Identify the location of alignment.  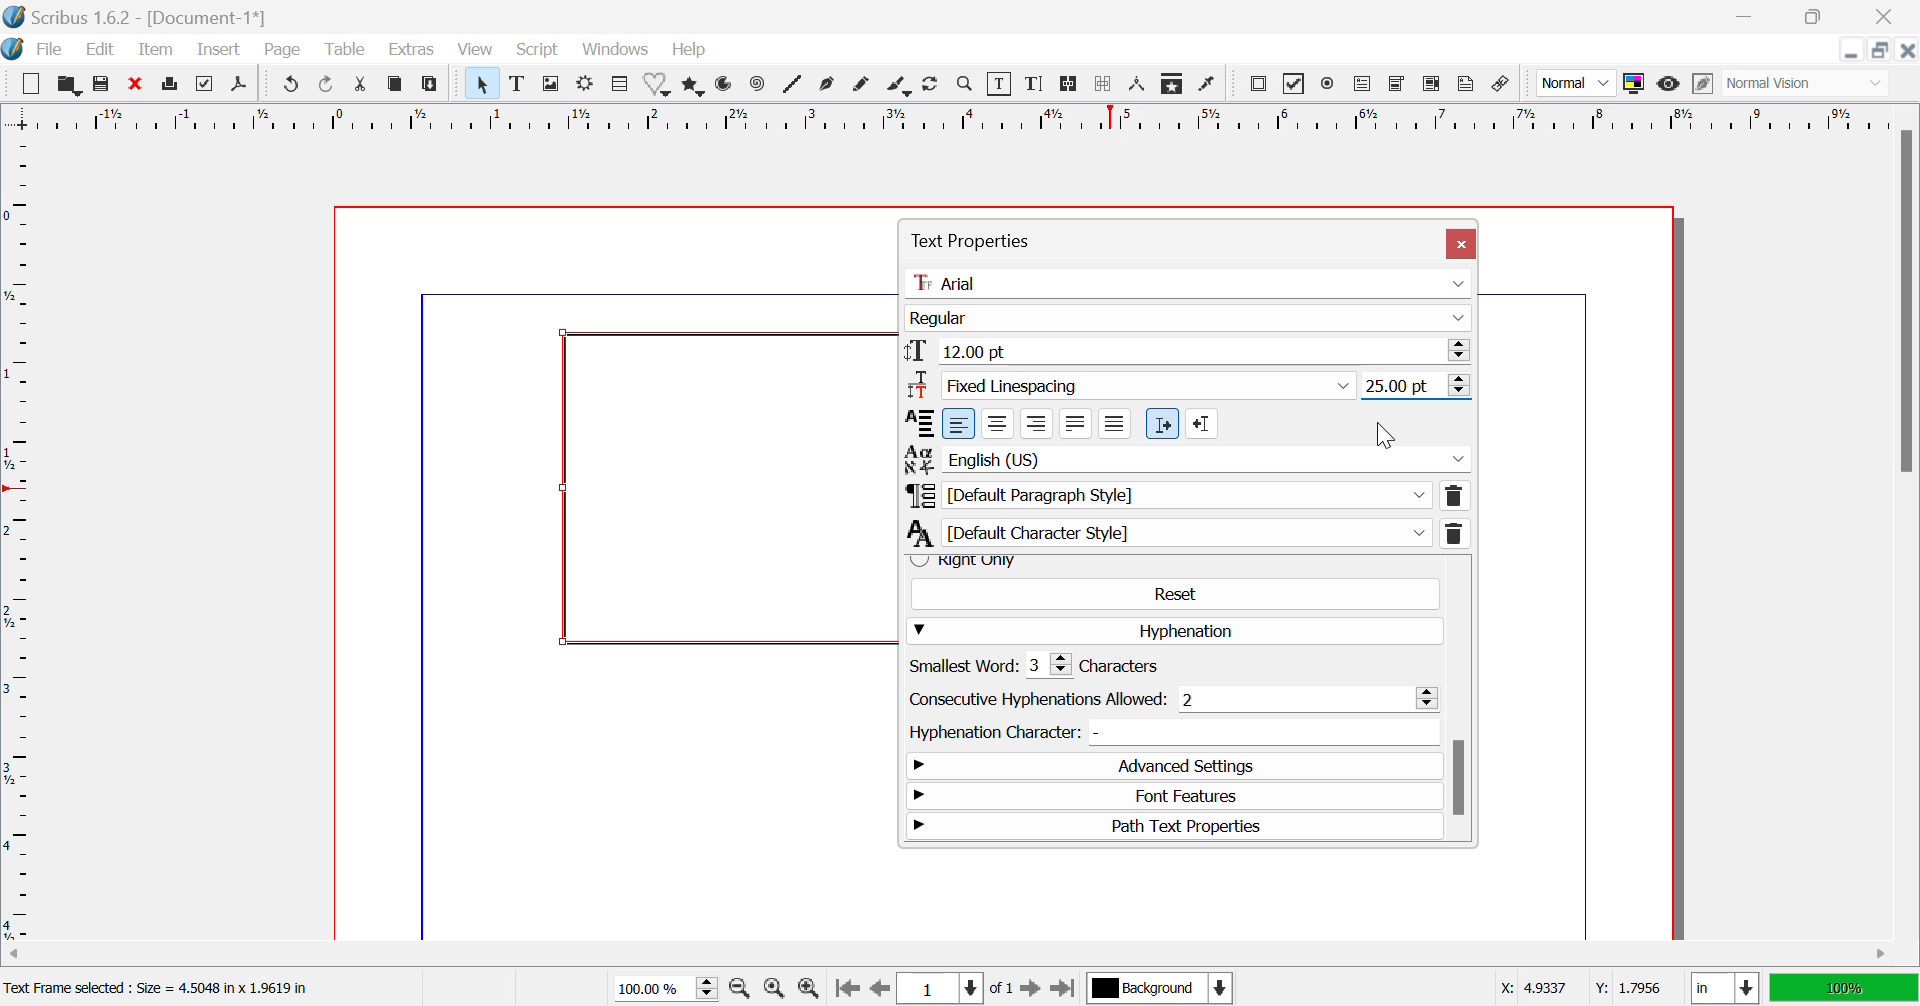
(917, 423).